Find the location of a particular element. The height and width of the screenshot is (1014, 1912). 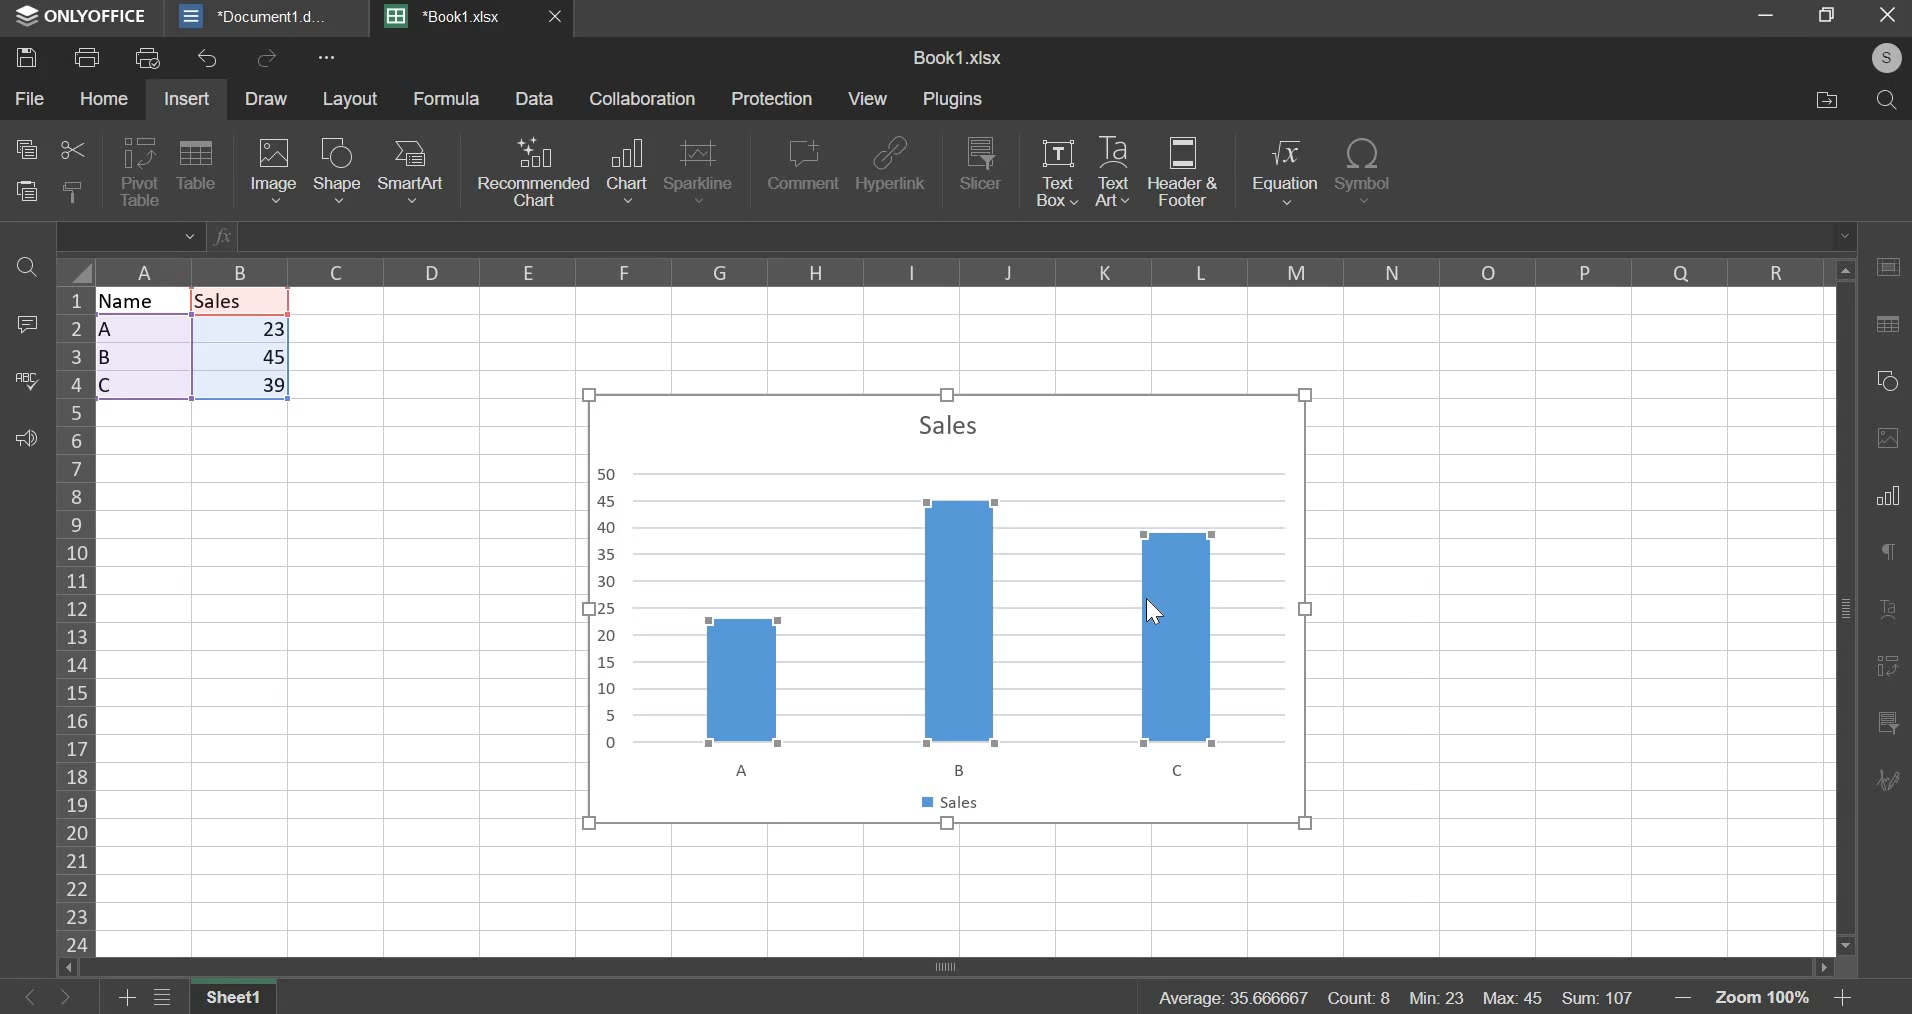

min is located at coordinates (1434, 997).